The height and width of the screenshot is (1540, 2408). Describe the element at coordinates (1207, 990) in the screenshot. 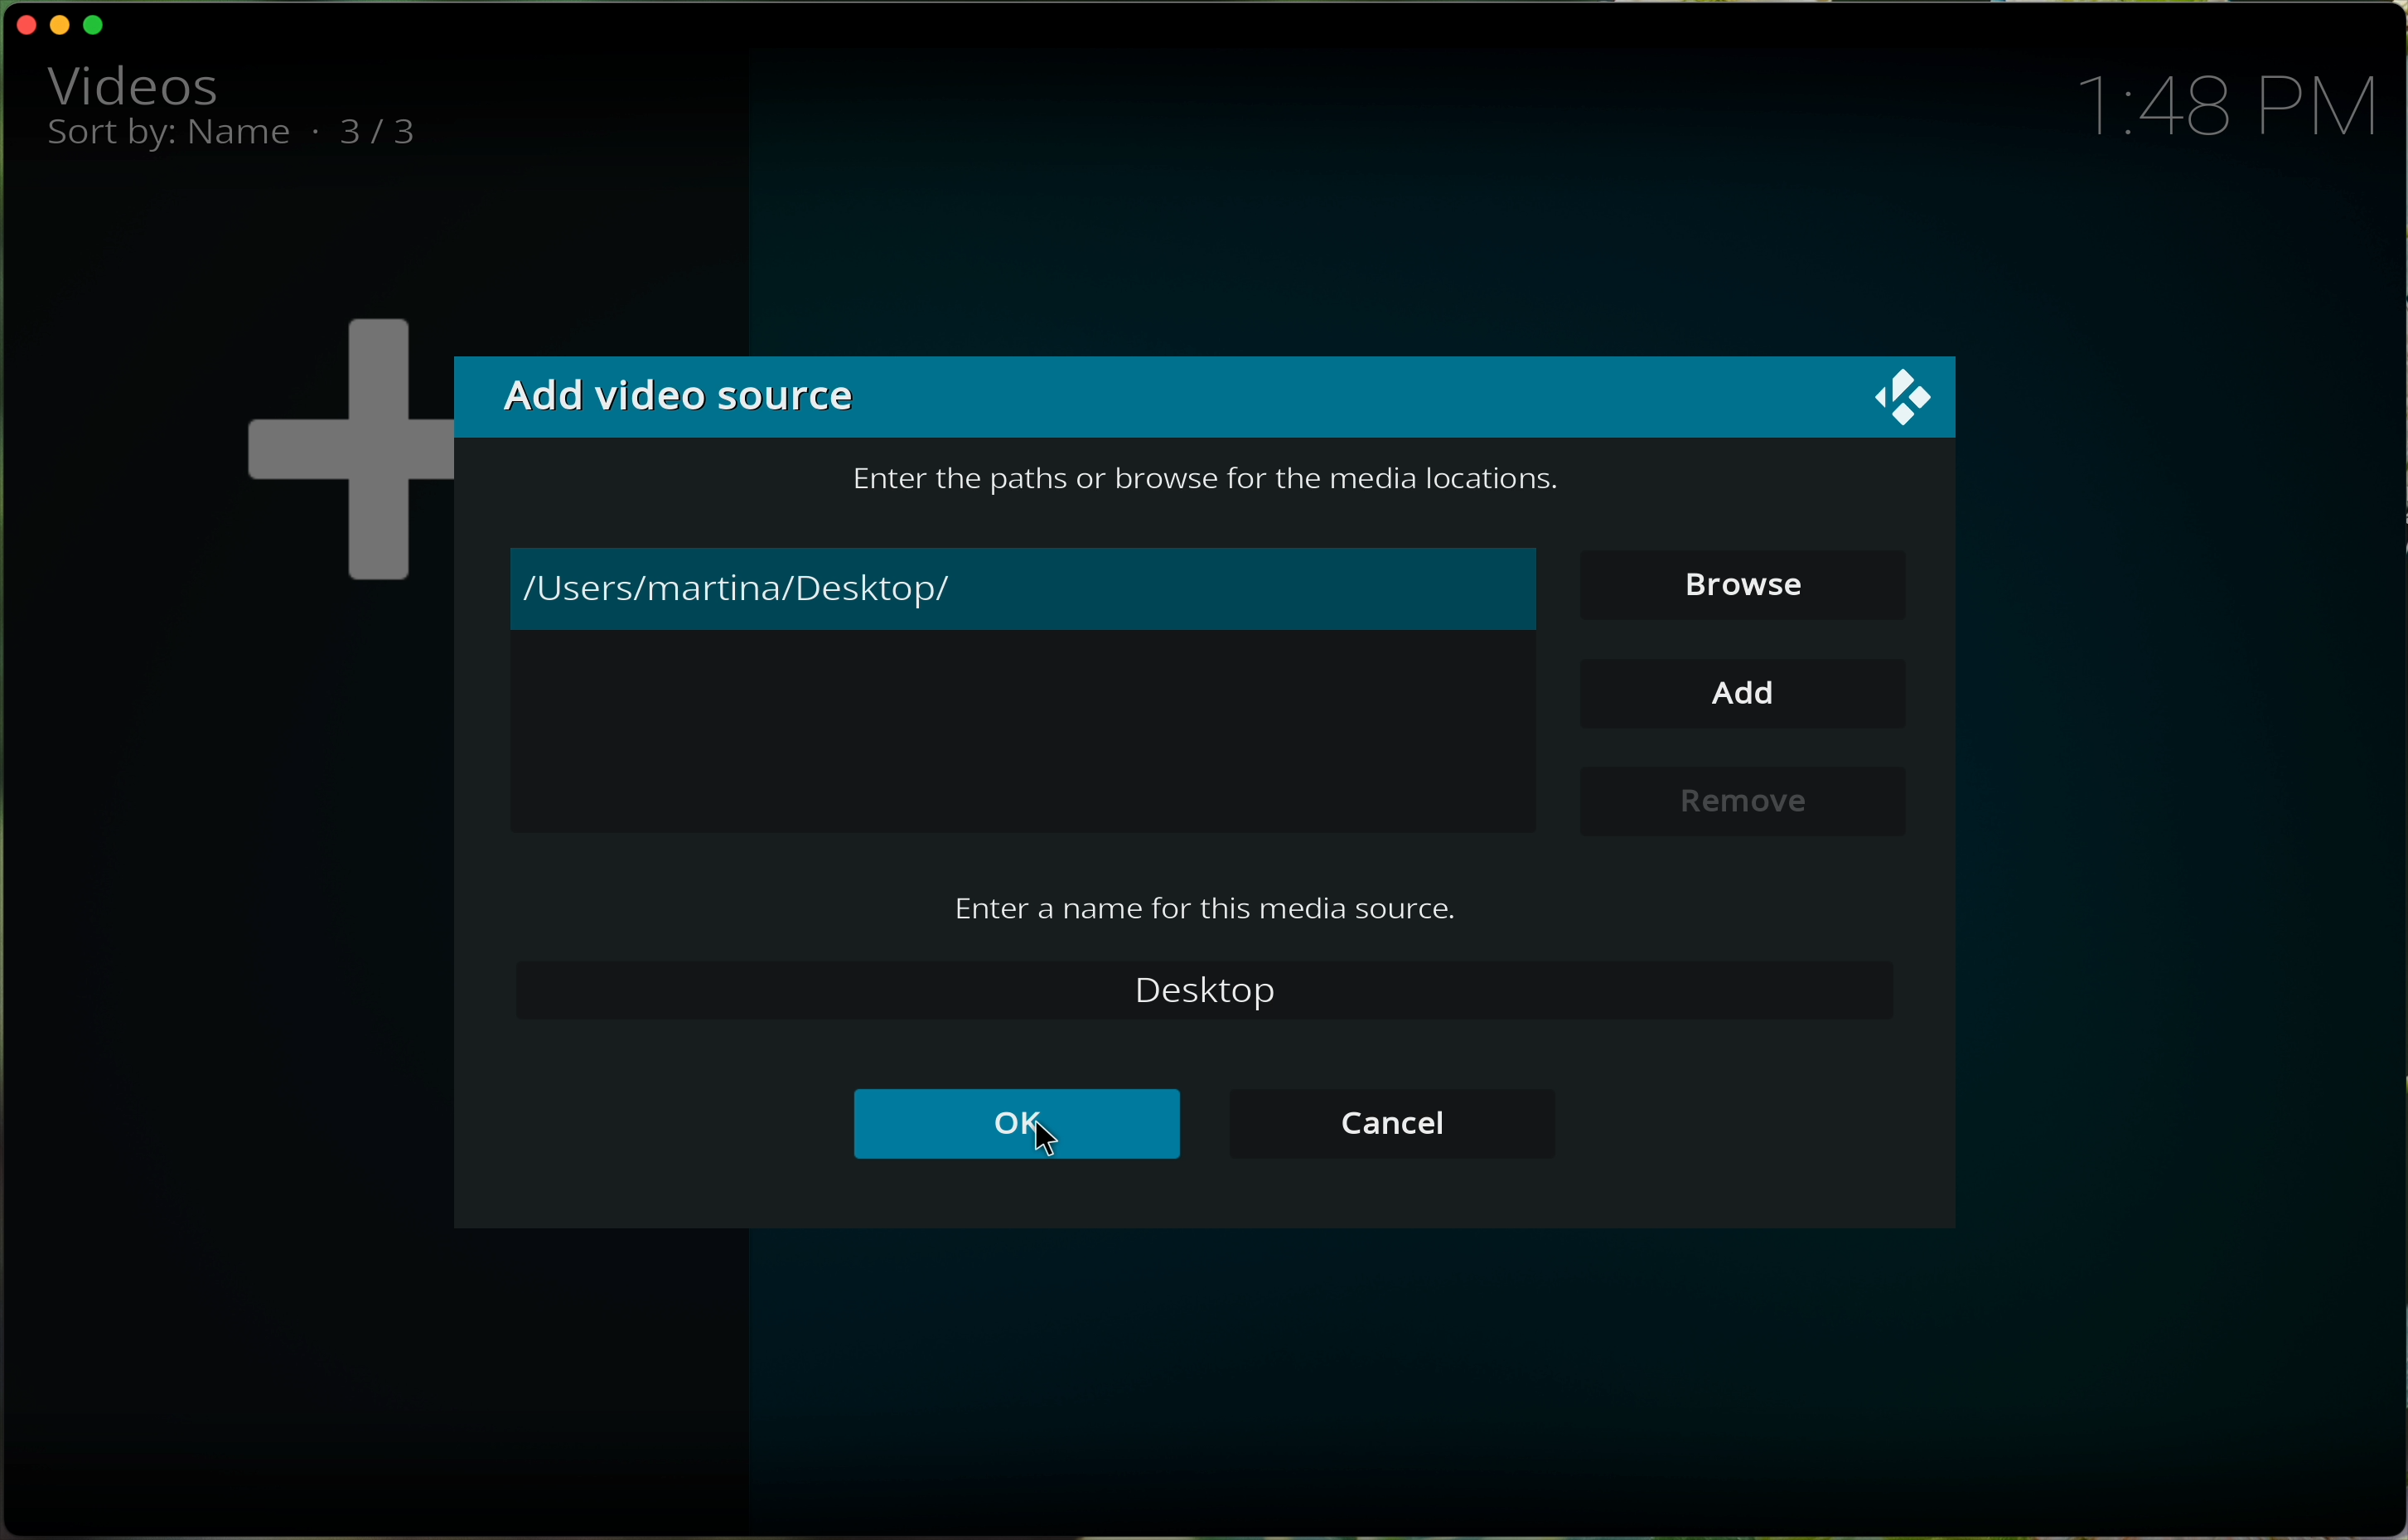

I see `desktop` at that location.